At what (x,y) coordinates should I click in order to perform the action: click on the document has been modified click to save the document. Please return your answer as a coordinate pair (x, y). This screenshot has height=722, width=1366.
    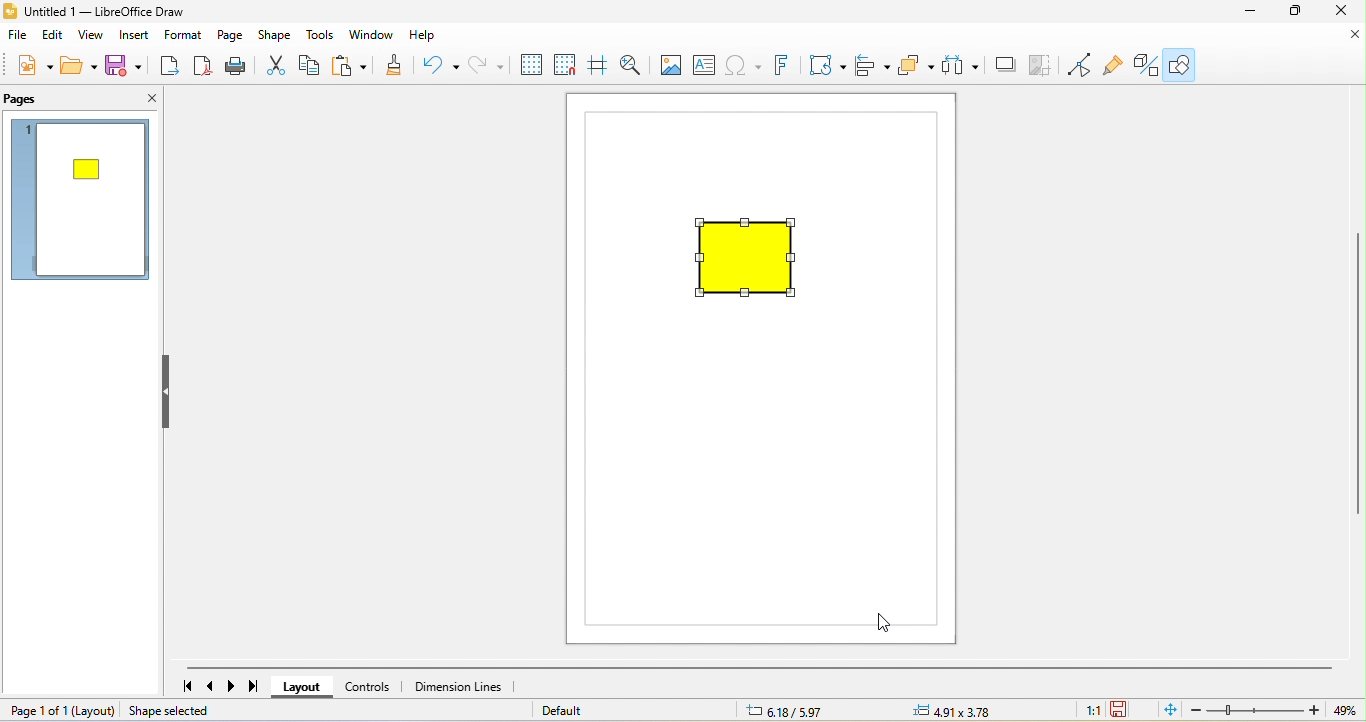
    Looking at the image, I should click on (1123, 710).